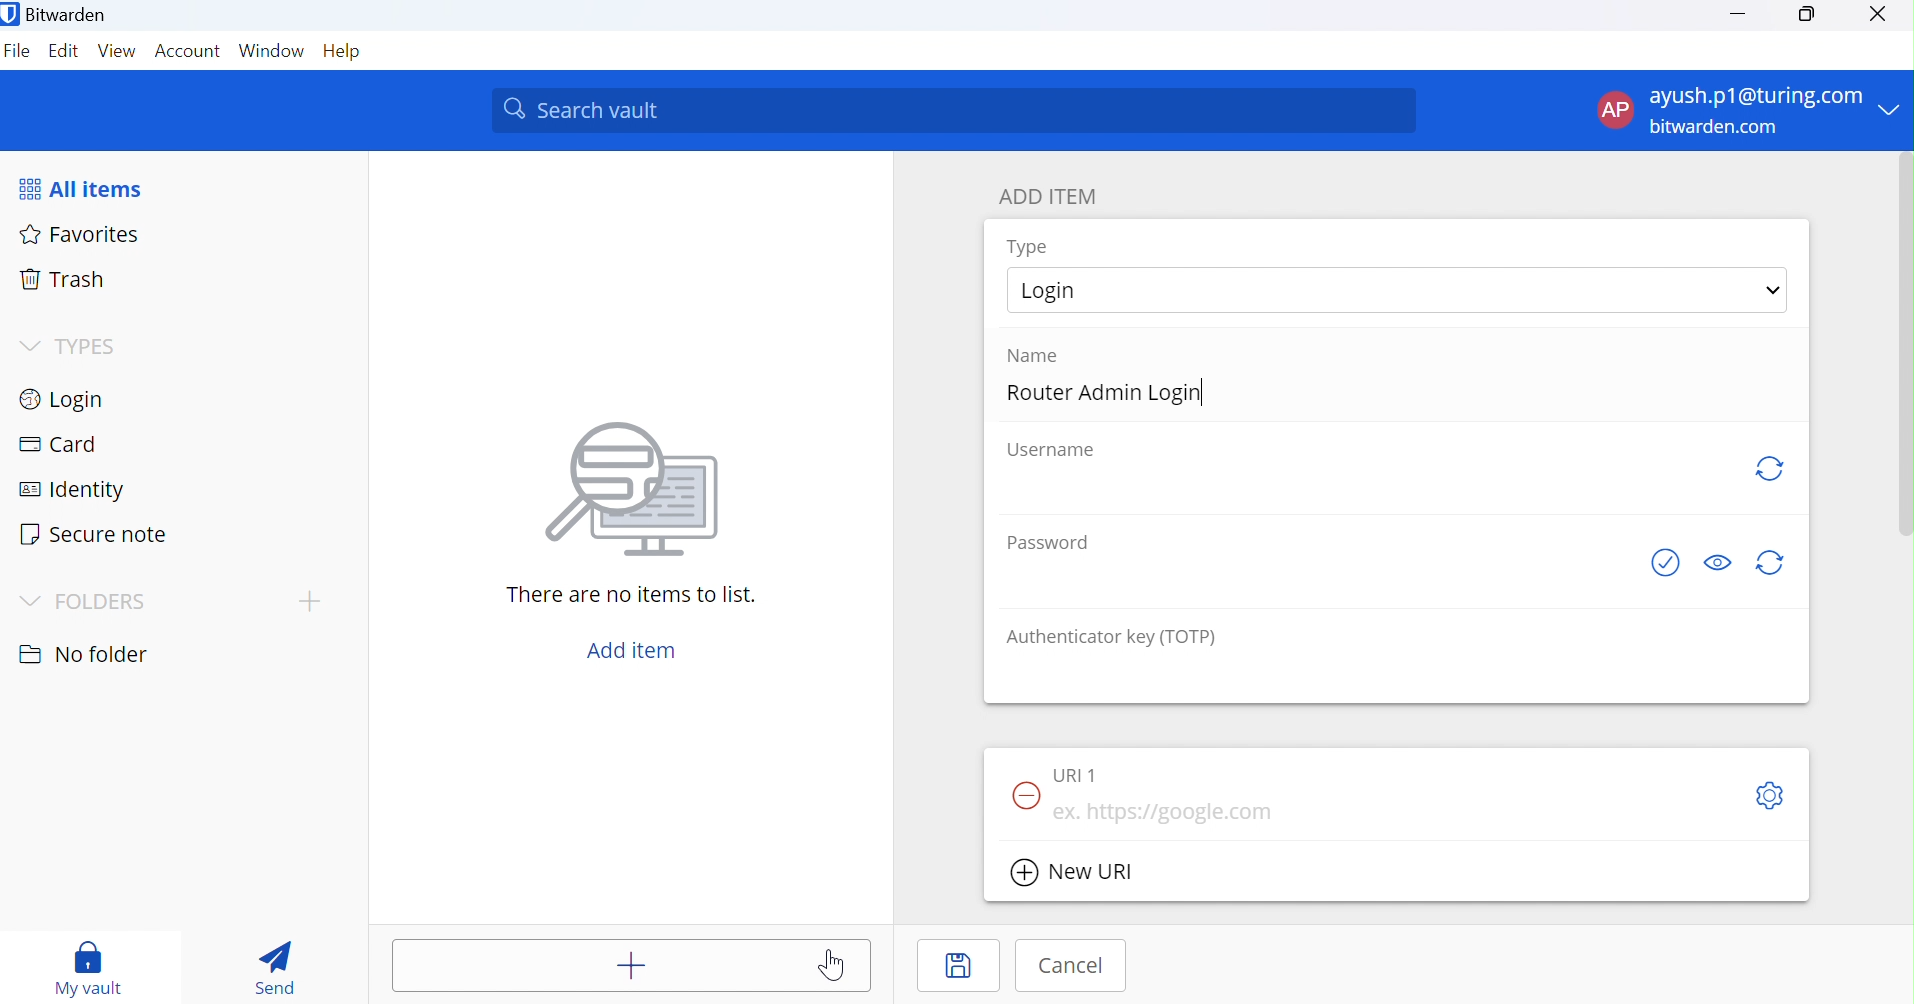  I want to click on New URI, so click(1077, 873).